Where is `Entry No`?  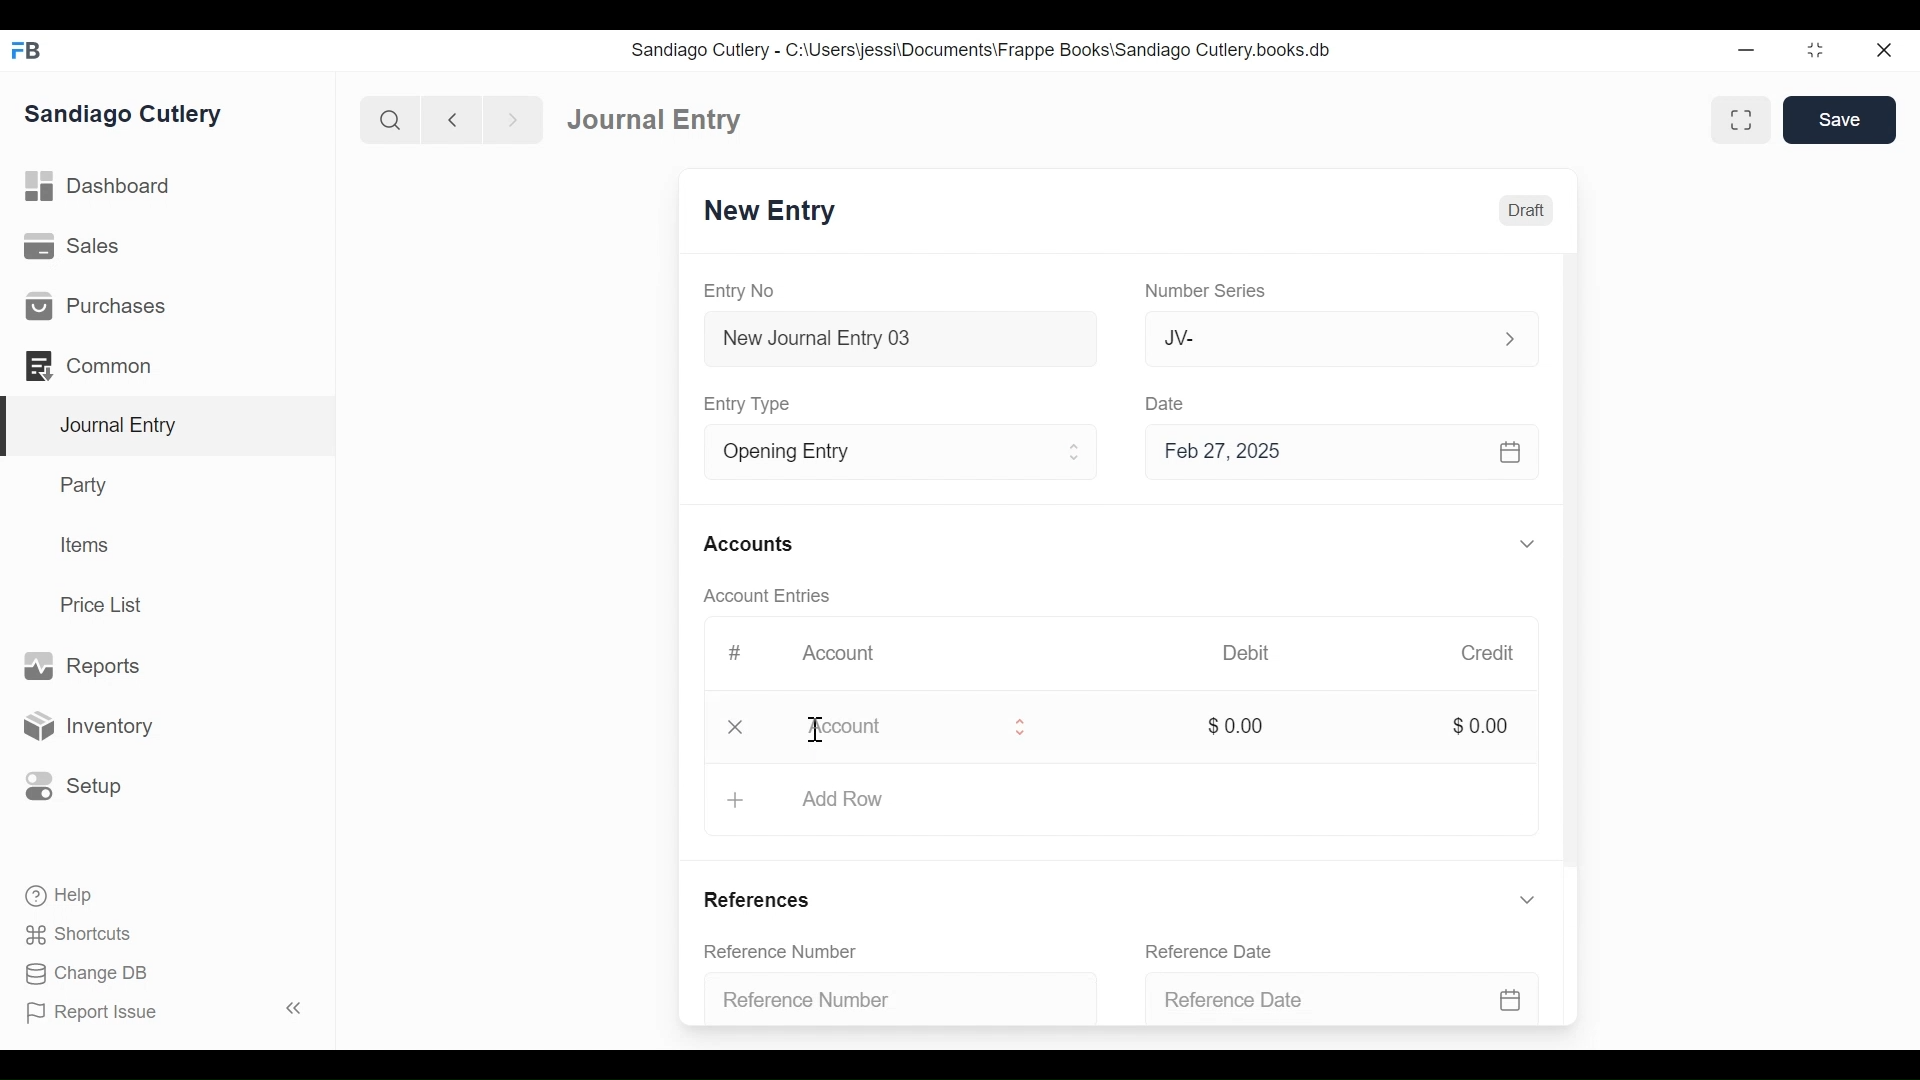
Entry No is located at coordinates (738, 291).